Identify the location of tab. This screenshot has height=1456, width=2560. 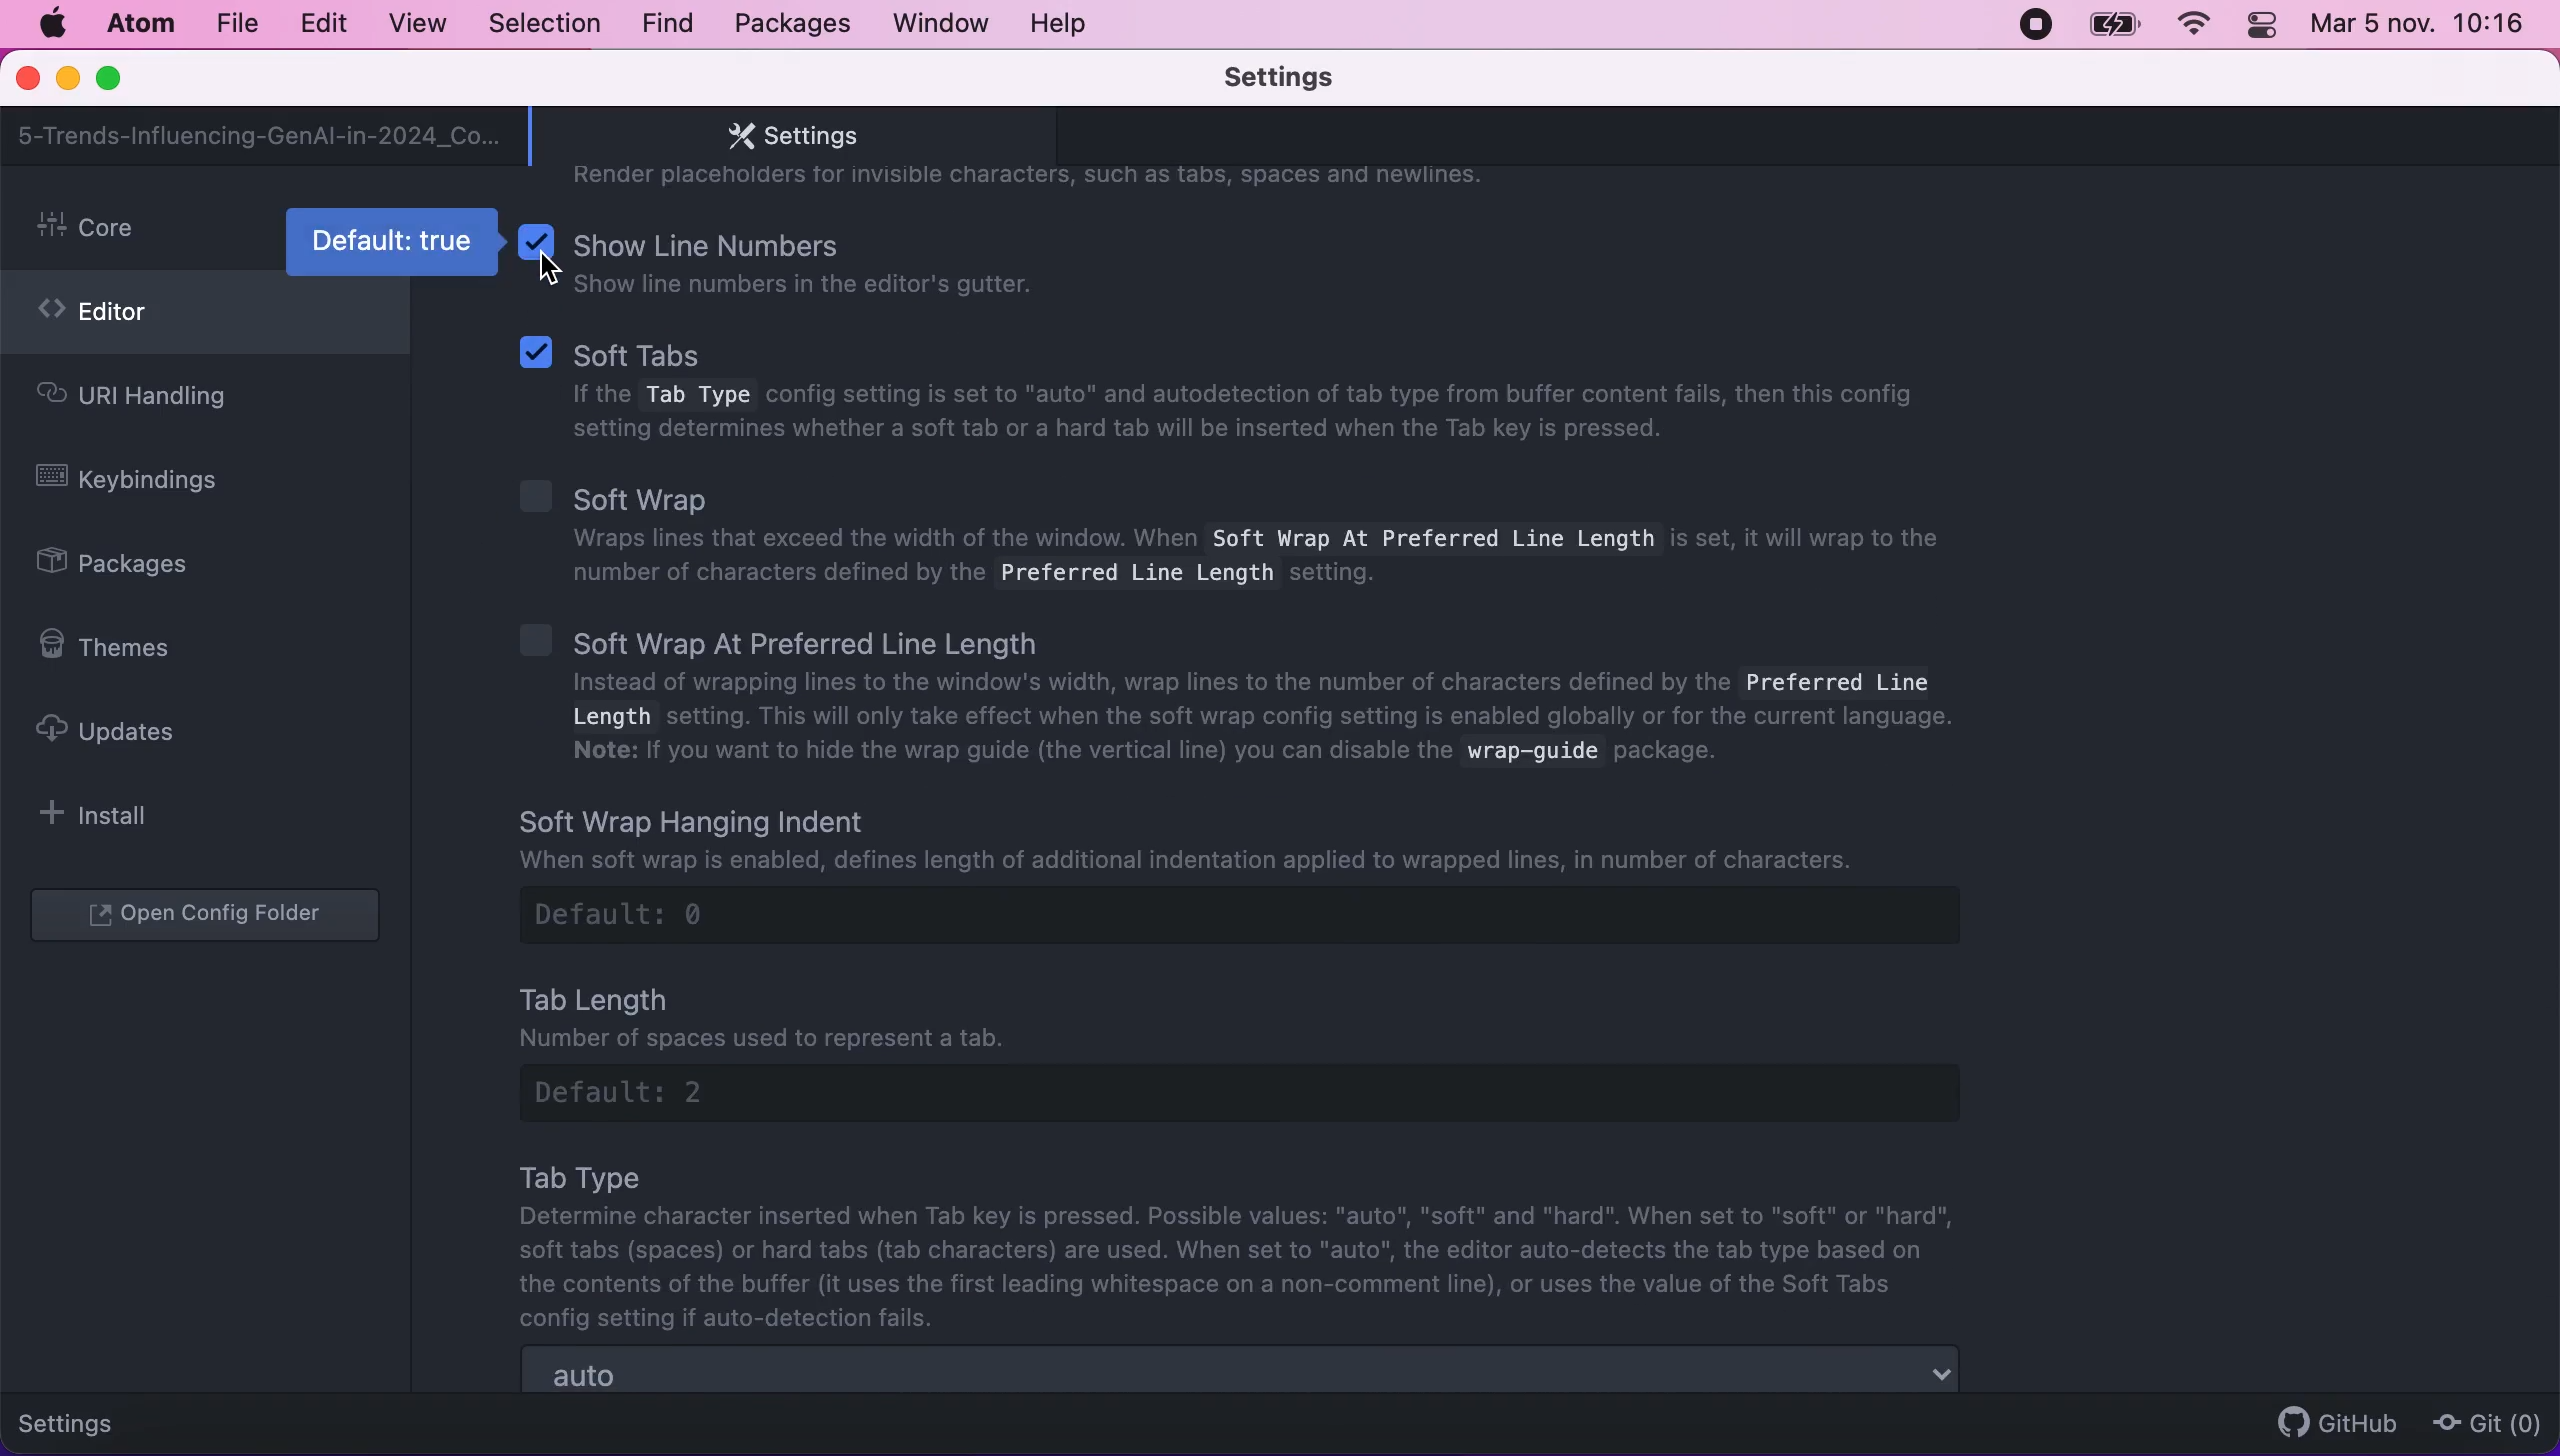
(261, 136).